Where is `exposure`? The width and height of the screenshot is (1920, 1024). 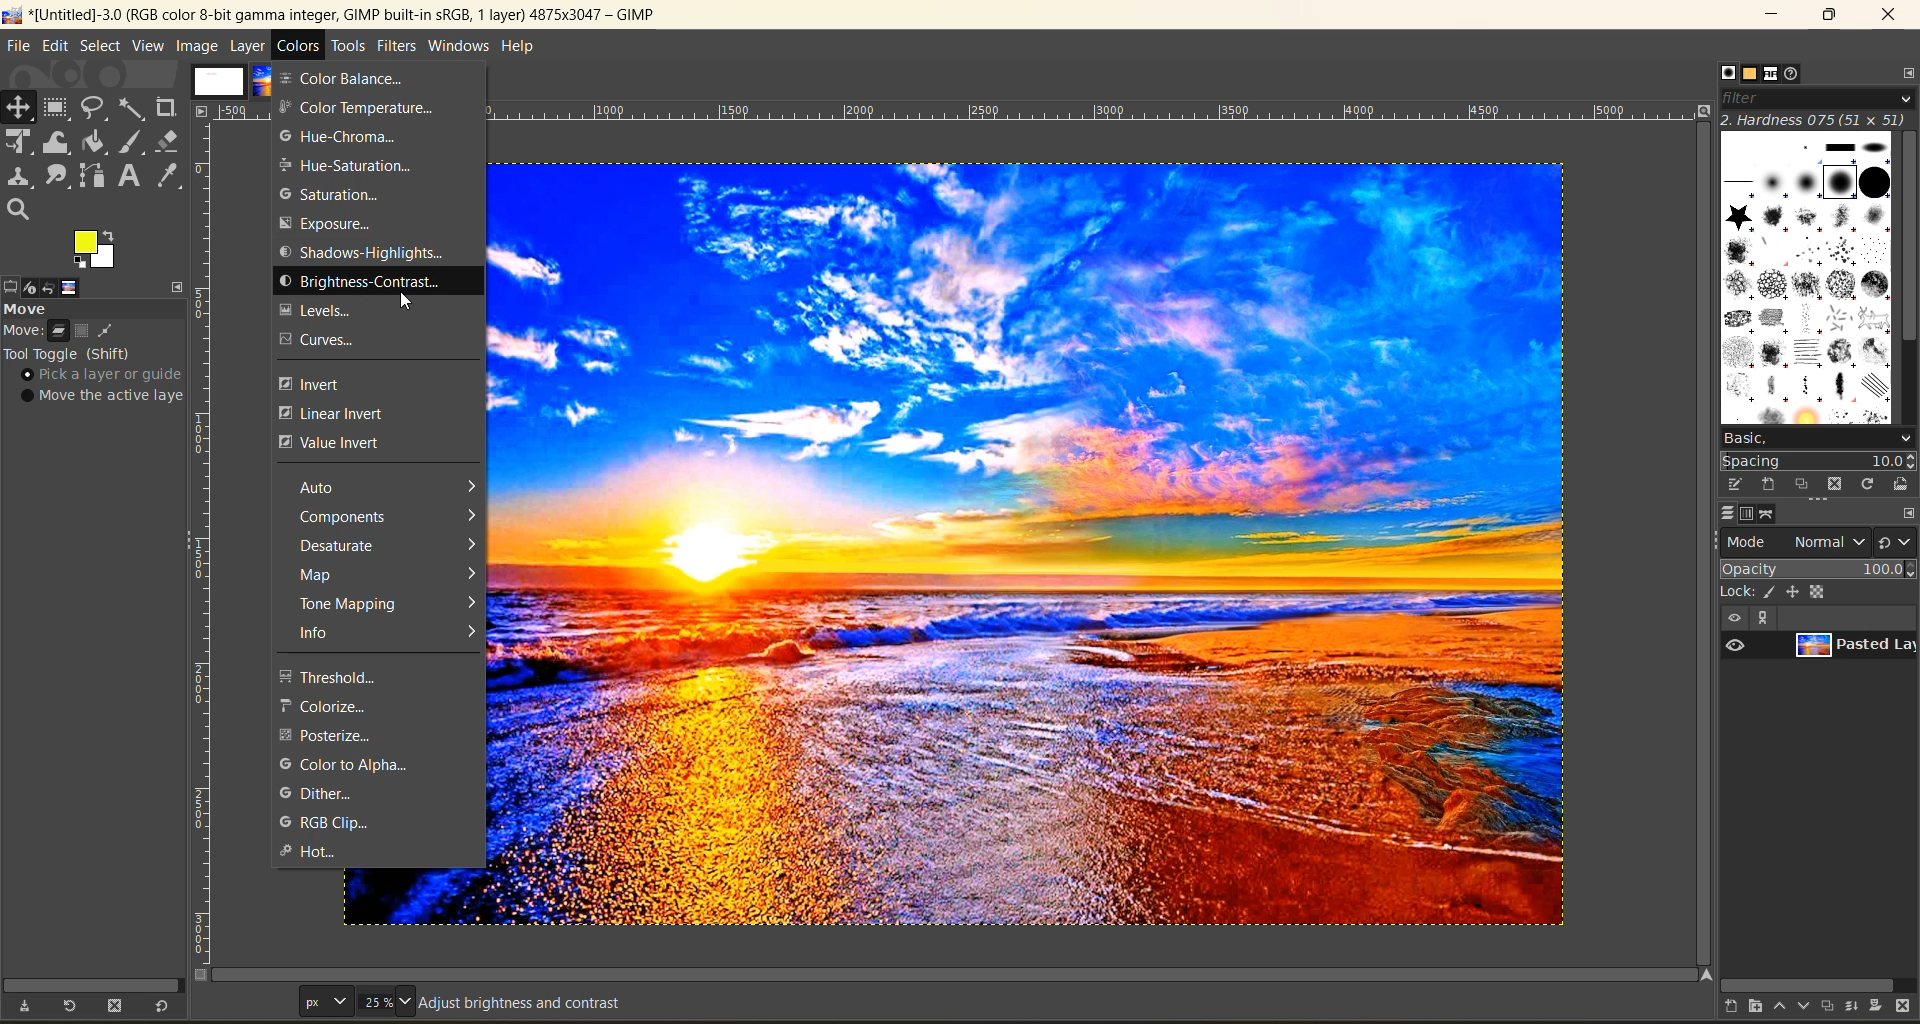 exposure is located at coordinates (341, 223).